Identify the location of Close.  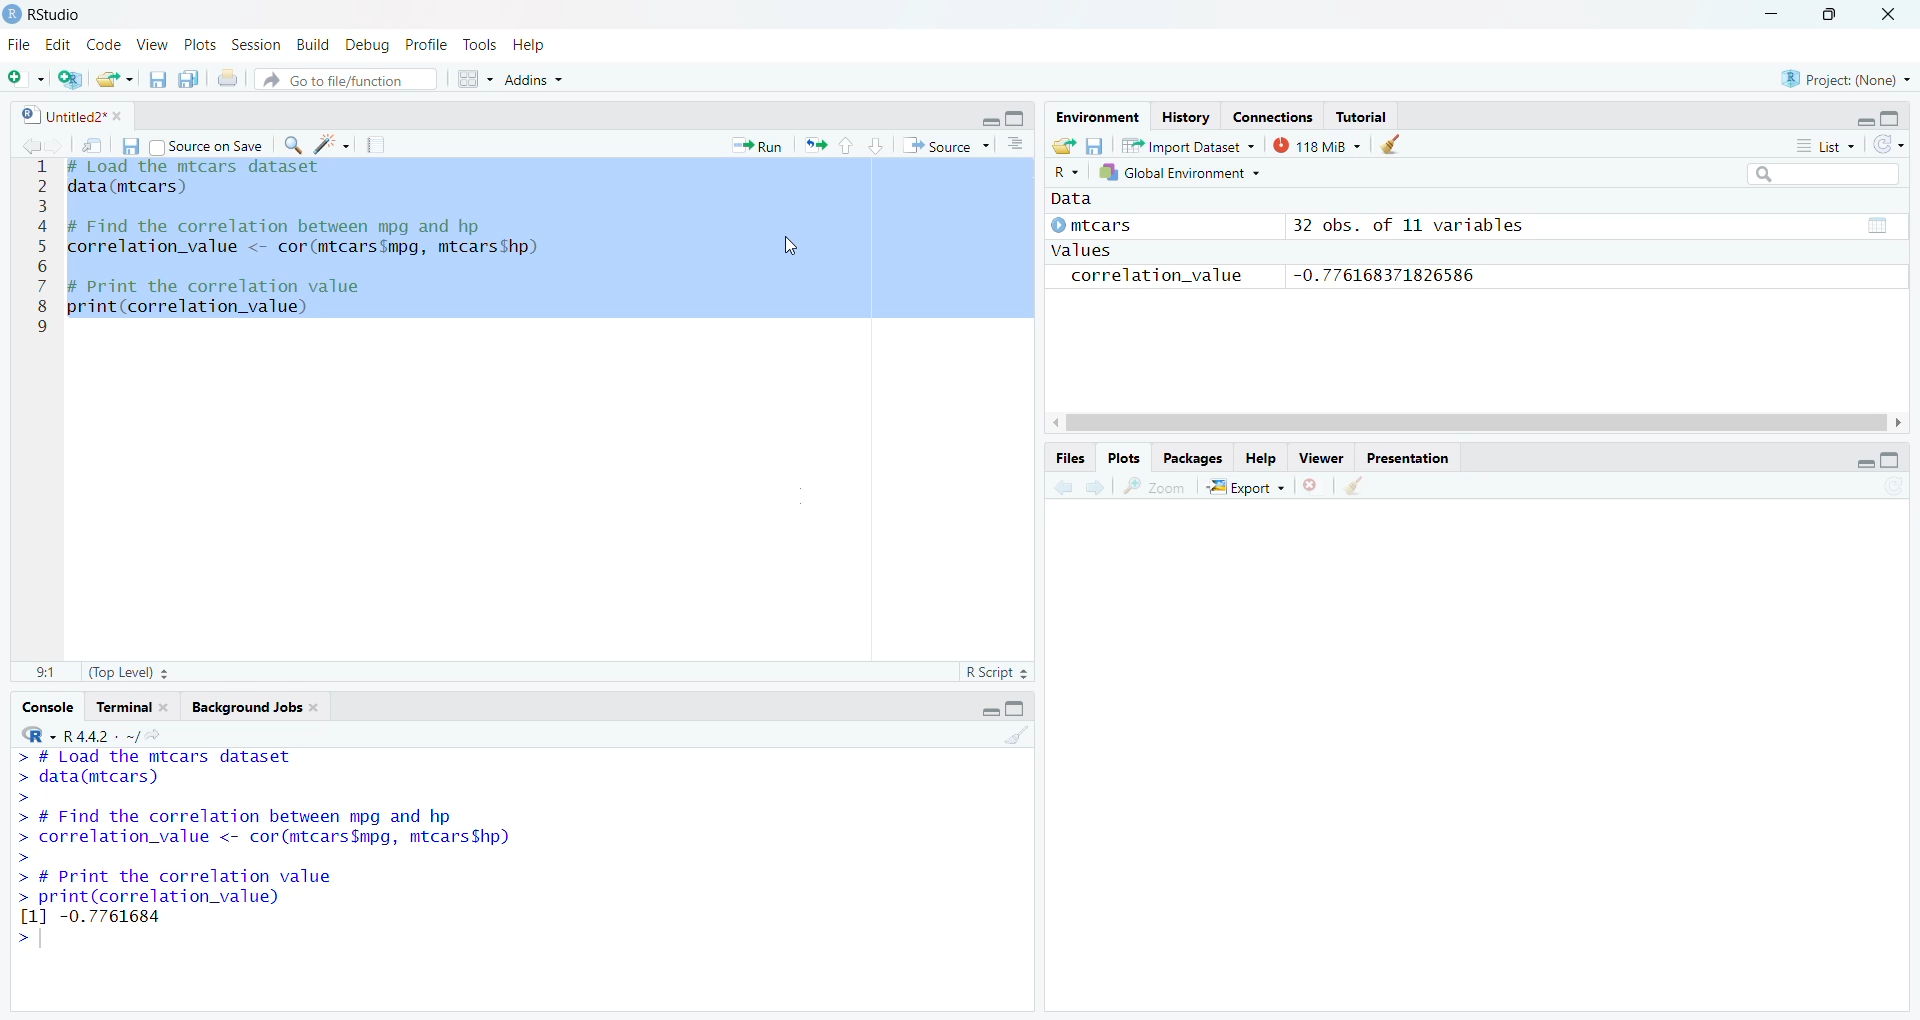
(1894, 12).